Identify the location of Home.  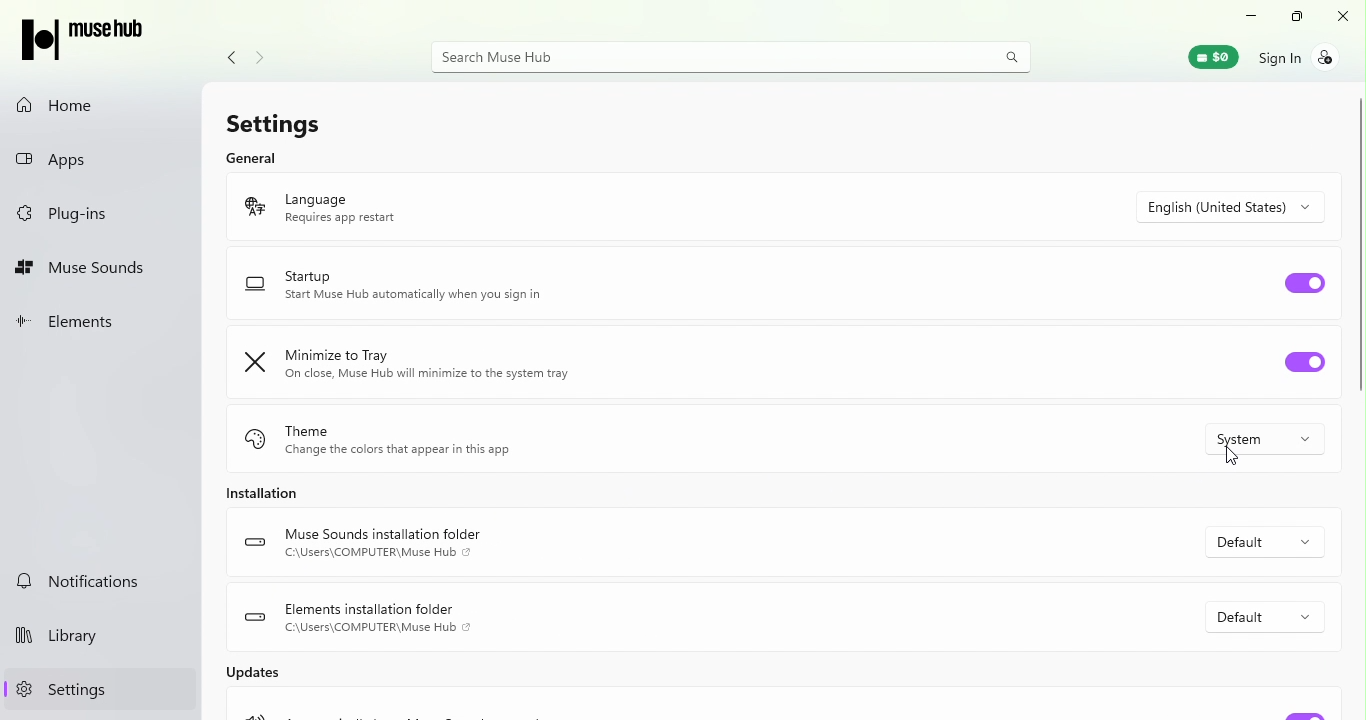
(100, 103).